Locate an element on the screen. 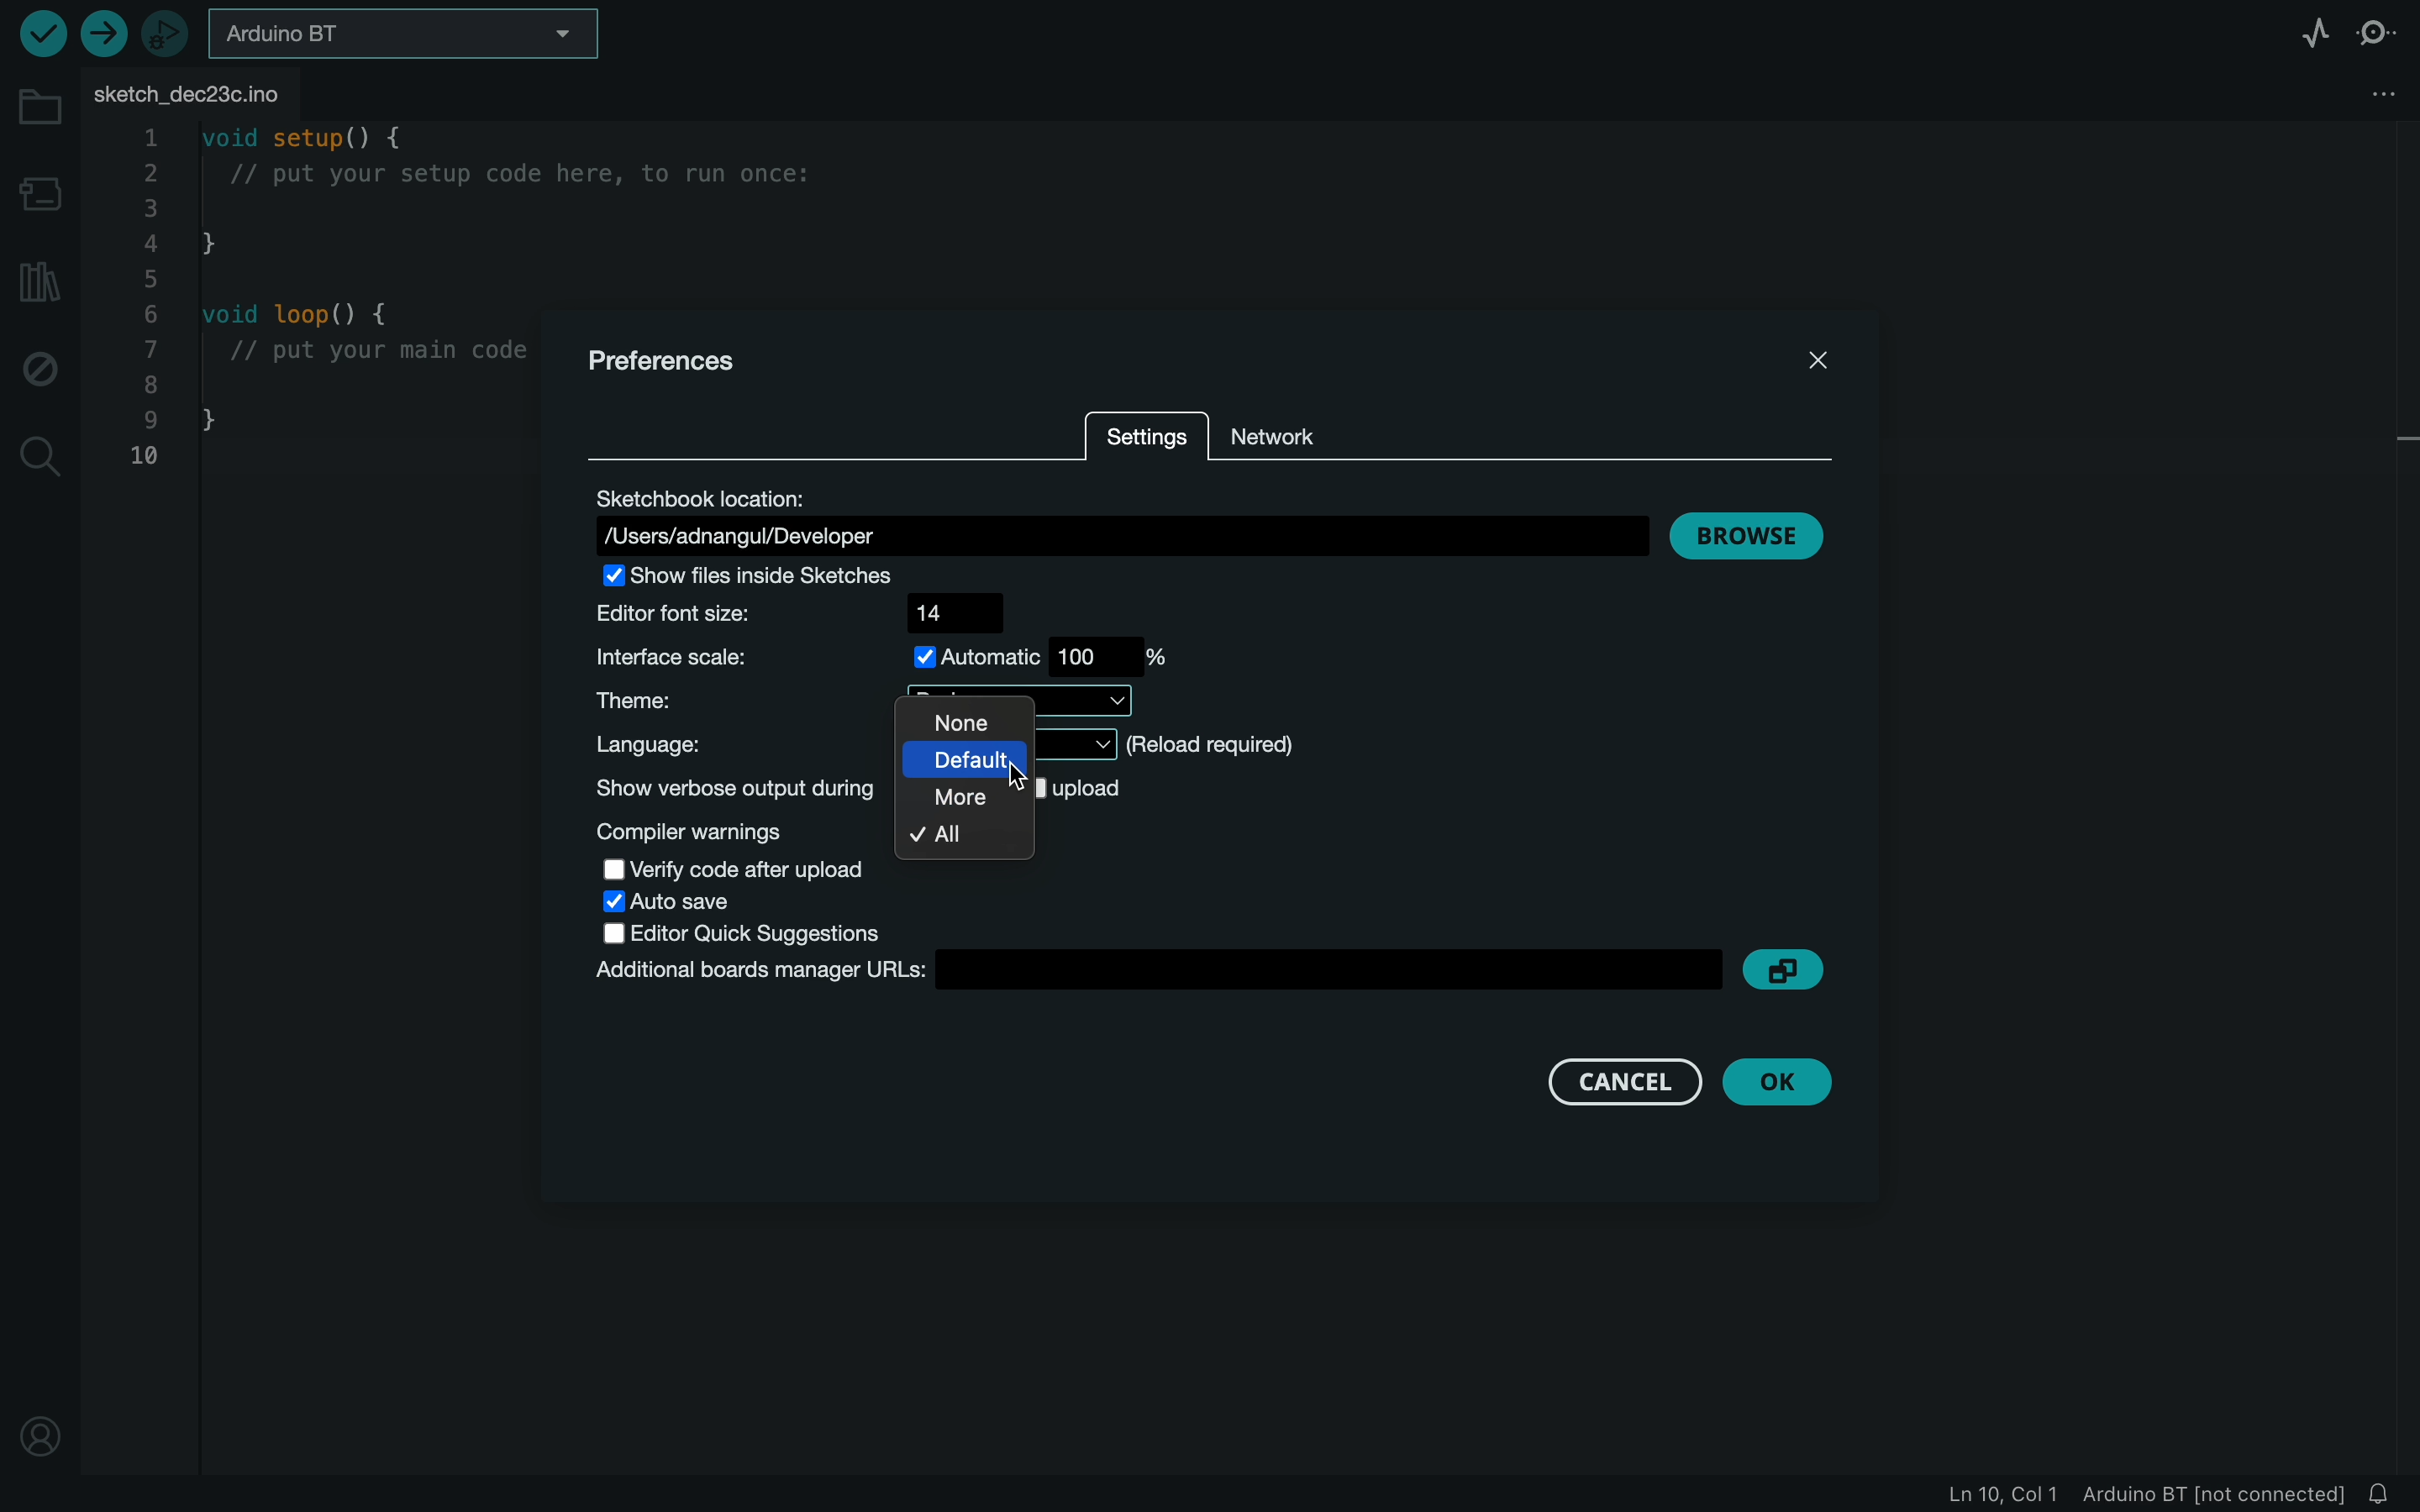  verify is located at coordinates (38, 33).